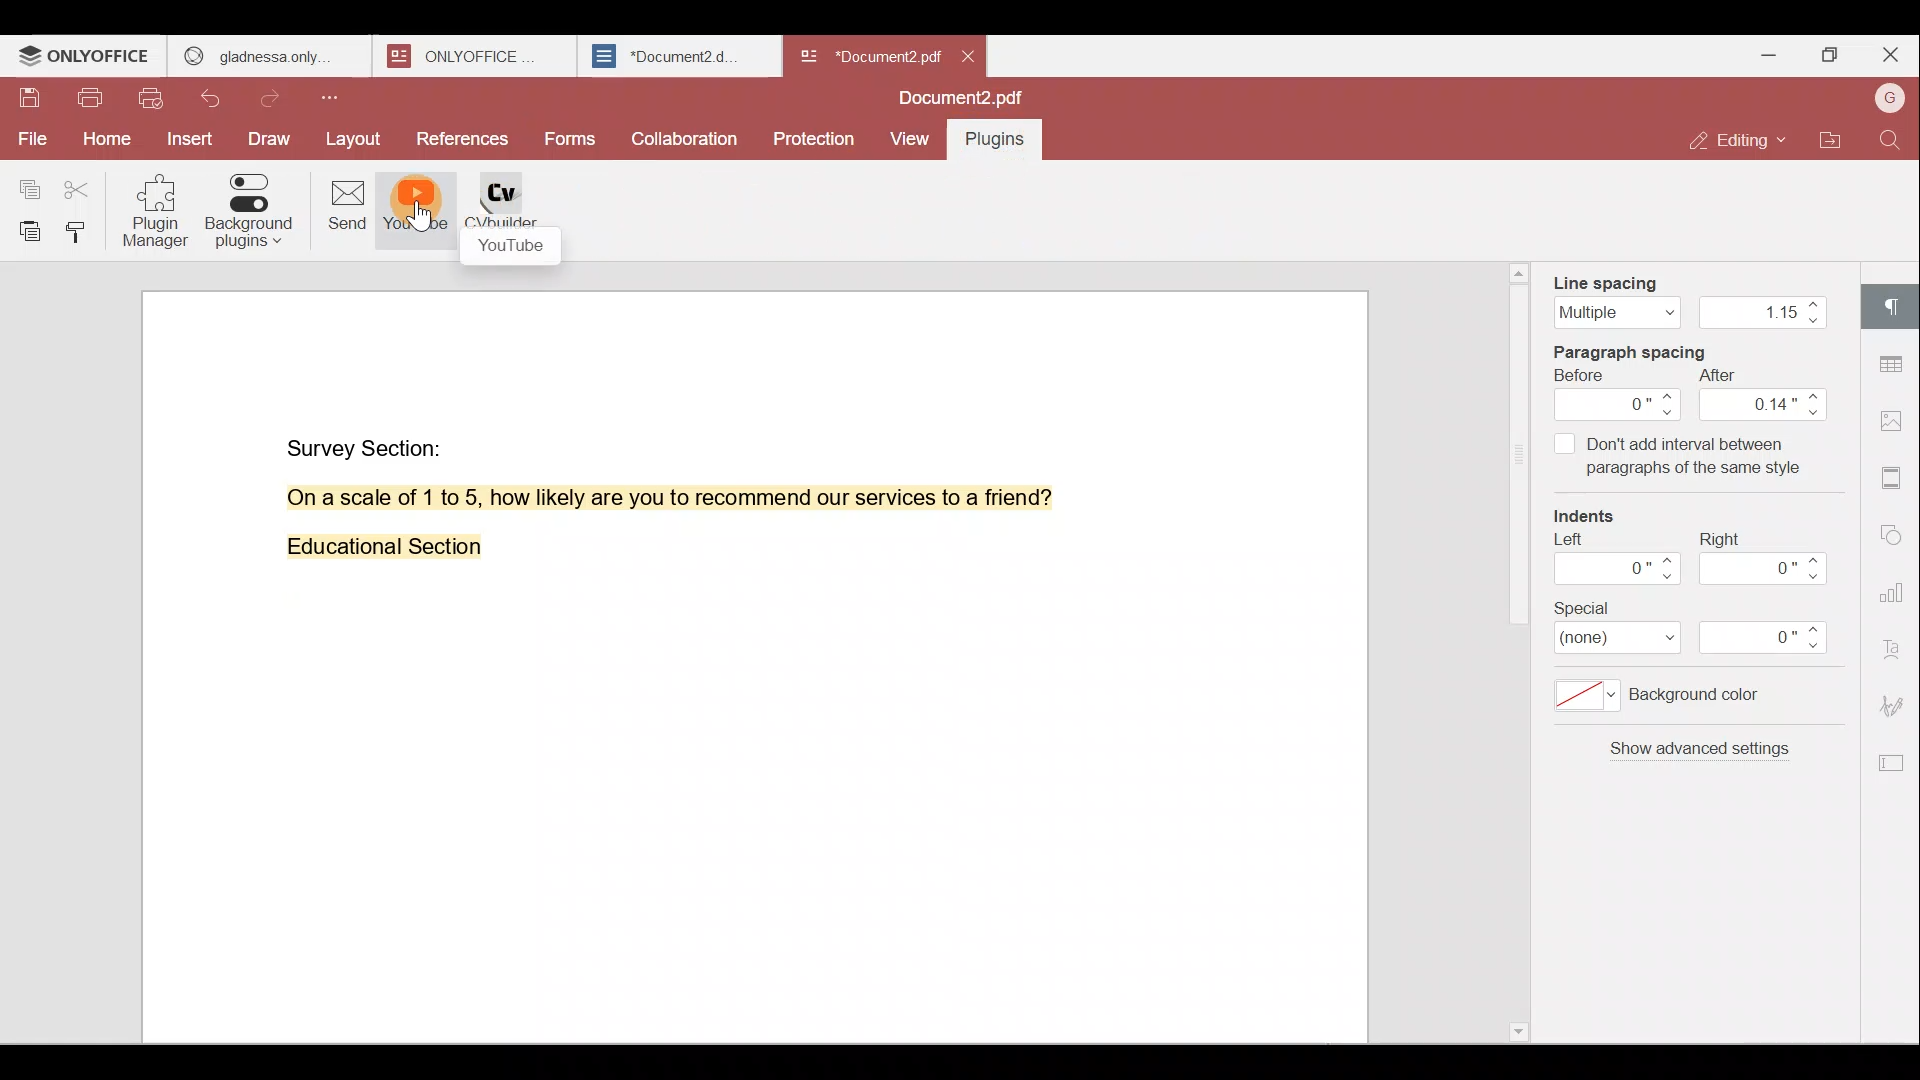 The width and height of the screenshot is (1920, 1080). I want to click on Maximize, so click(1828, 58).